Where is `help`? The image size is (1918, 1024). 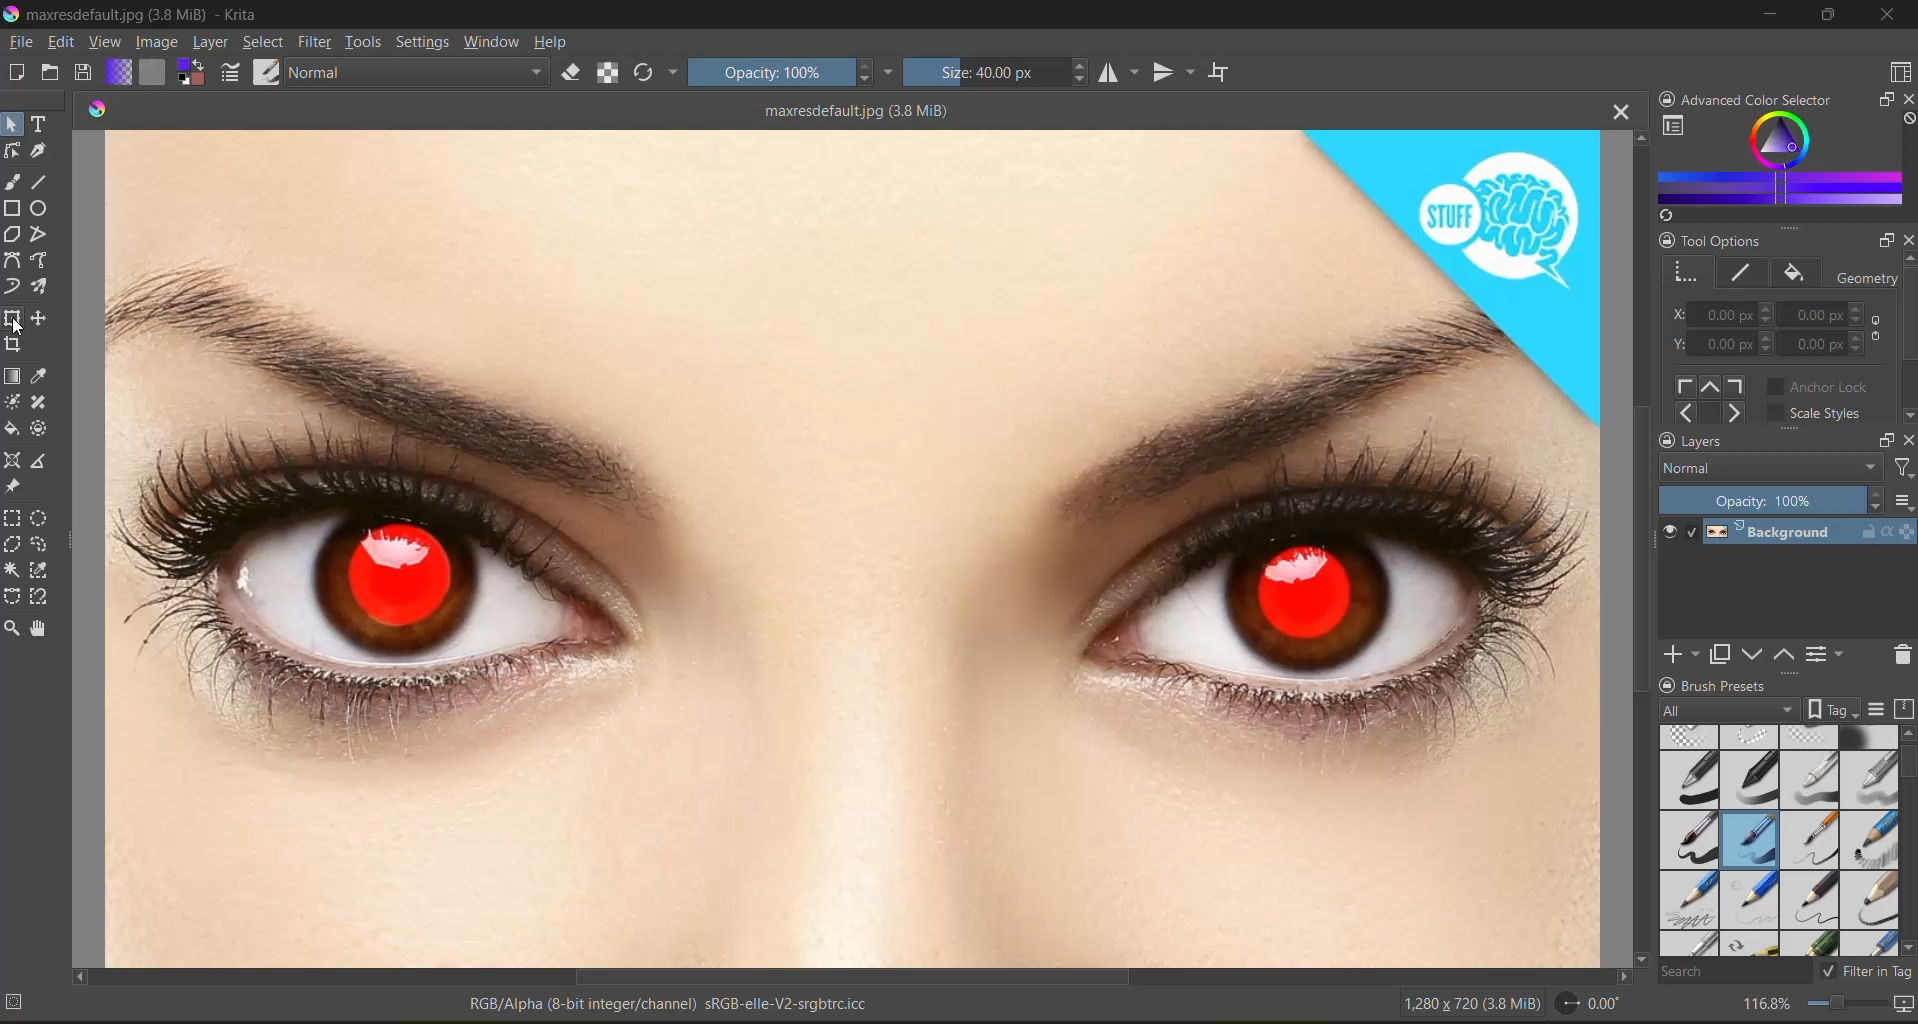 help is located at coordinates (555, 42).